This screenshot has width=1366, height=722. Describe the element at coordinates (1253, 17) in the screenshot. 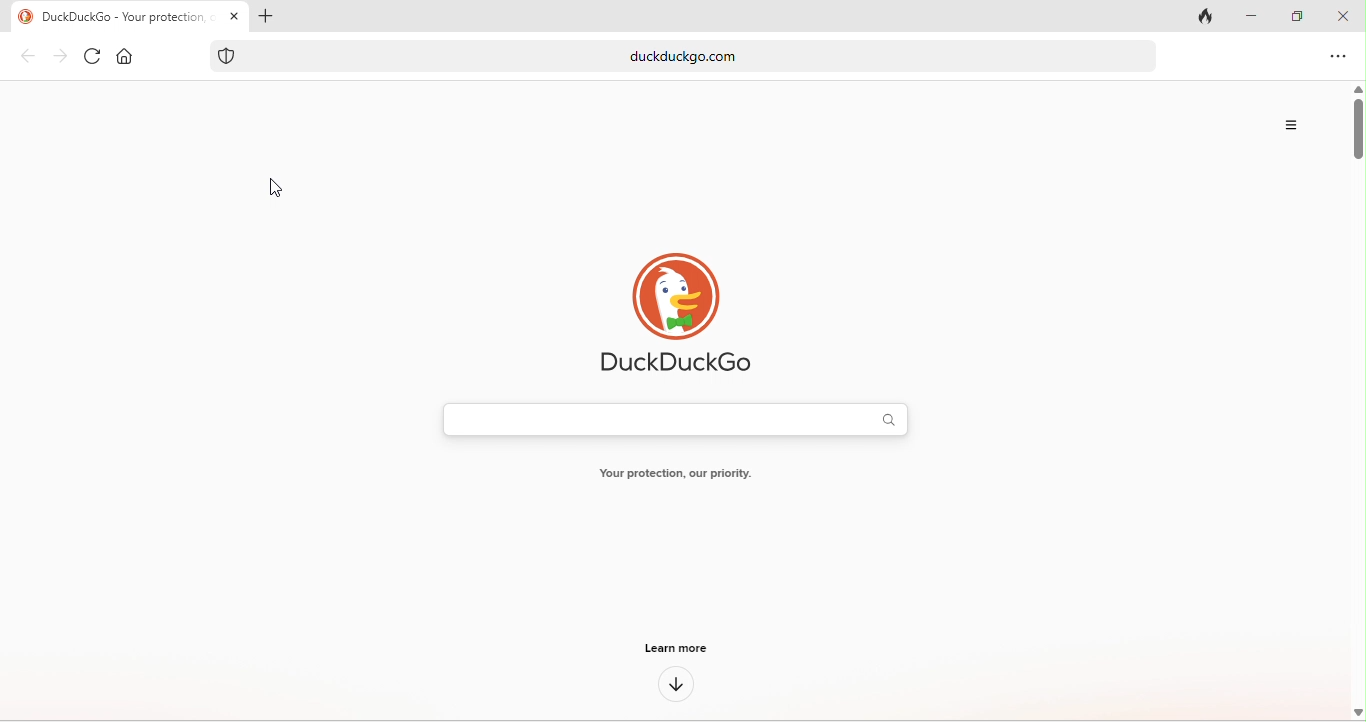

I see `minimize` at that location.